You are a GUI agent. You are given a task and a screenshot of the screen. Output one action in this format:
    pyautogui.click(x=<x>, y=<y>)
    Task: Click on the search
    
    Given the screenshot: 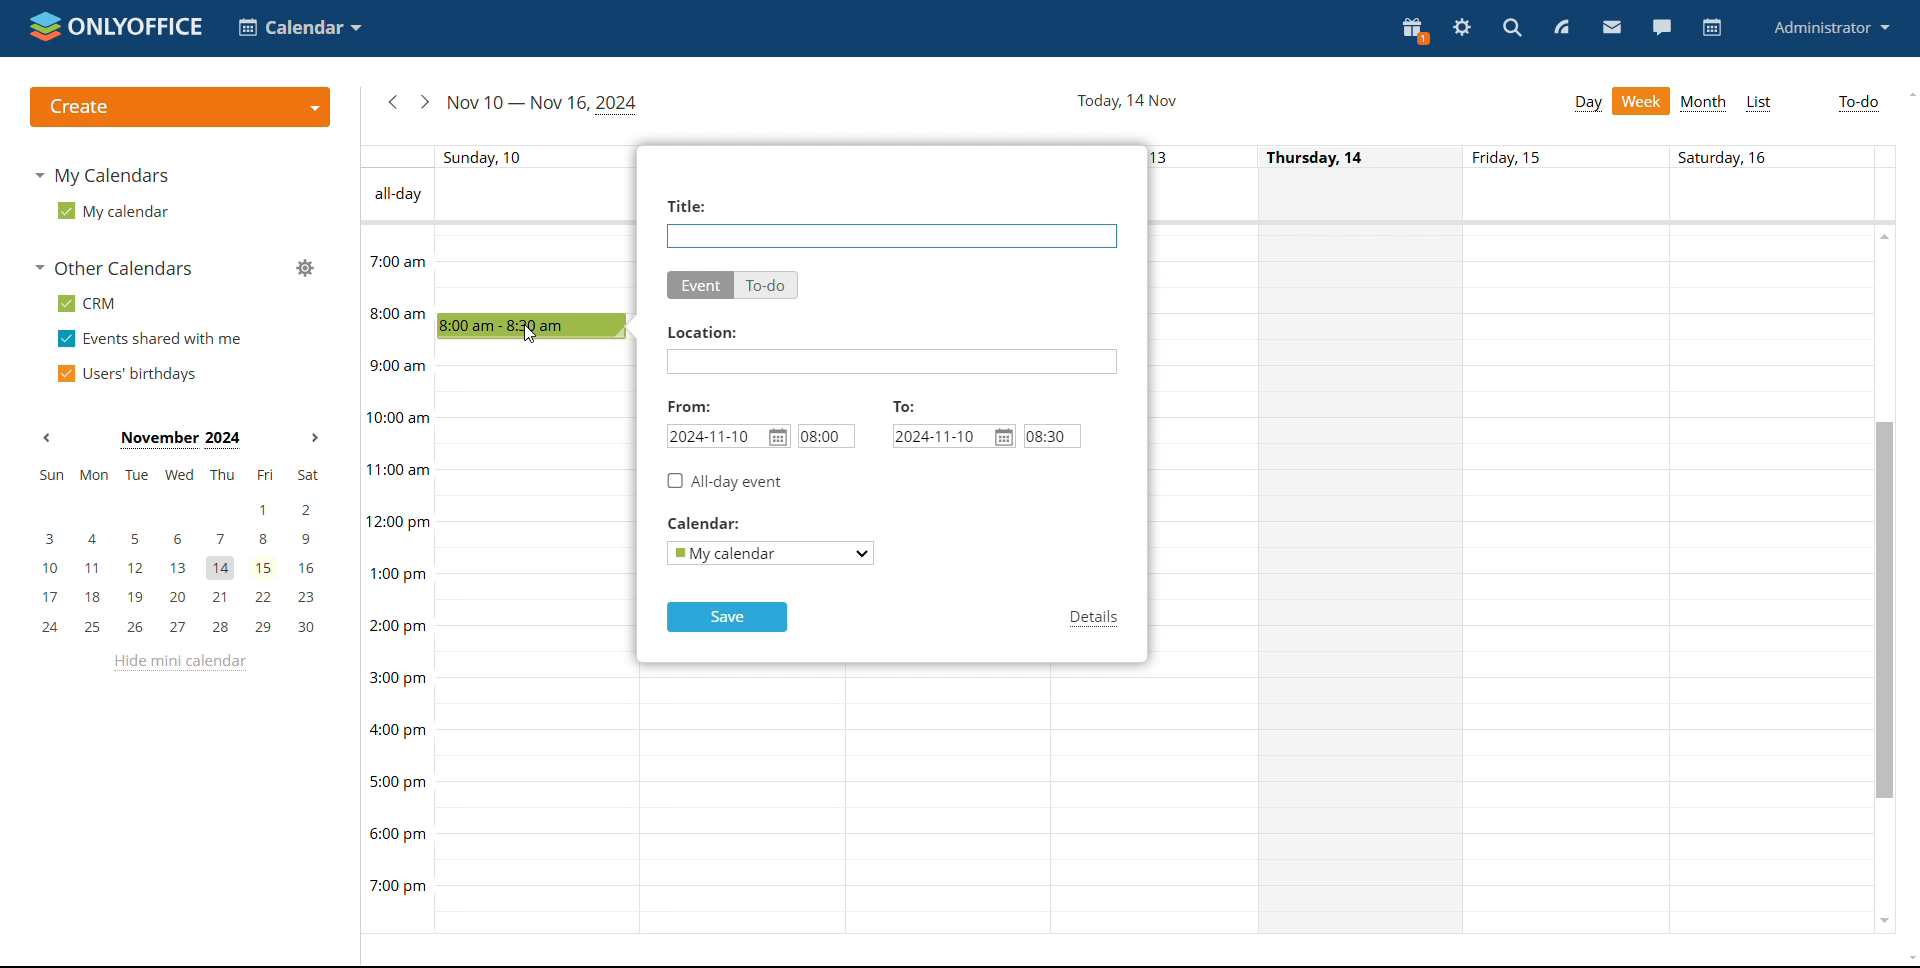 What is the action you would take?
    pyautogui.click(x=1511, y=29)
    